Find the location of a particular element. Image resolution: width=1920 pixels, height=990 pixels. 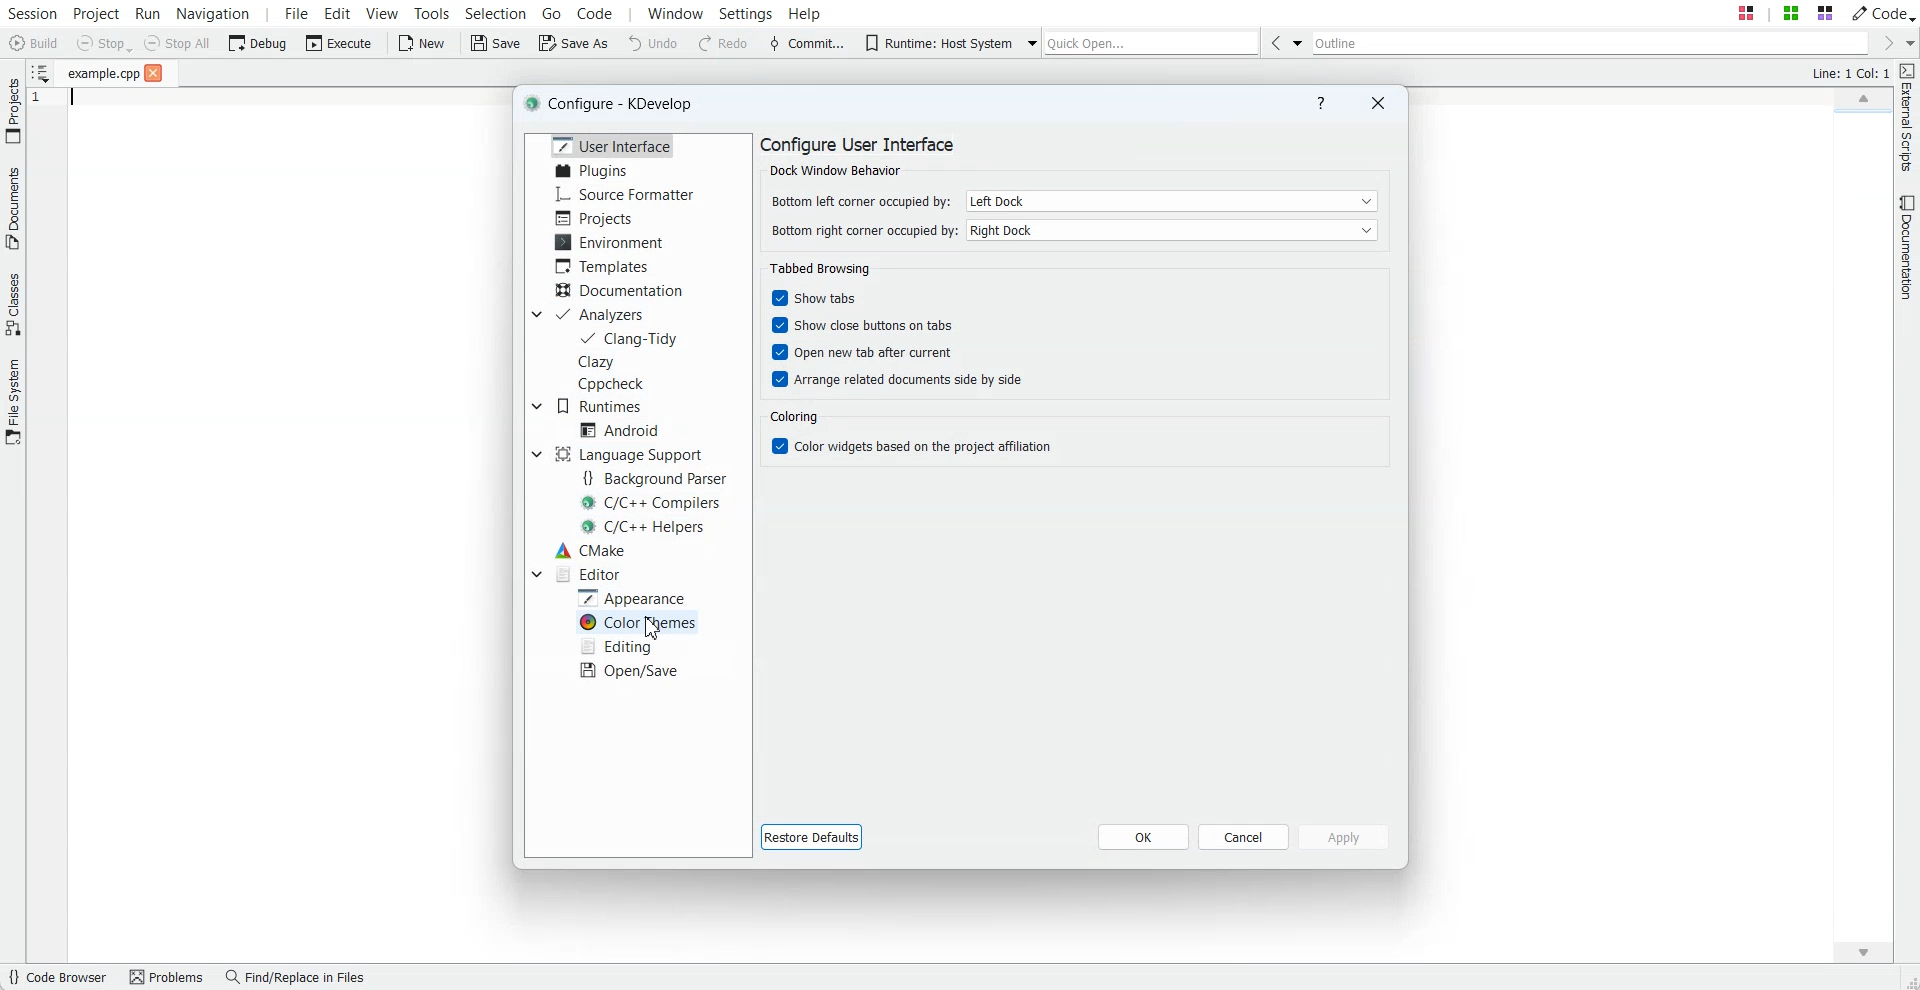

Apply is located at coordinates (1344, 837).